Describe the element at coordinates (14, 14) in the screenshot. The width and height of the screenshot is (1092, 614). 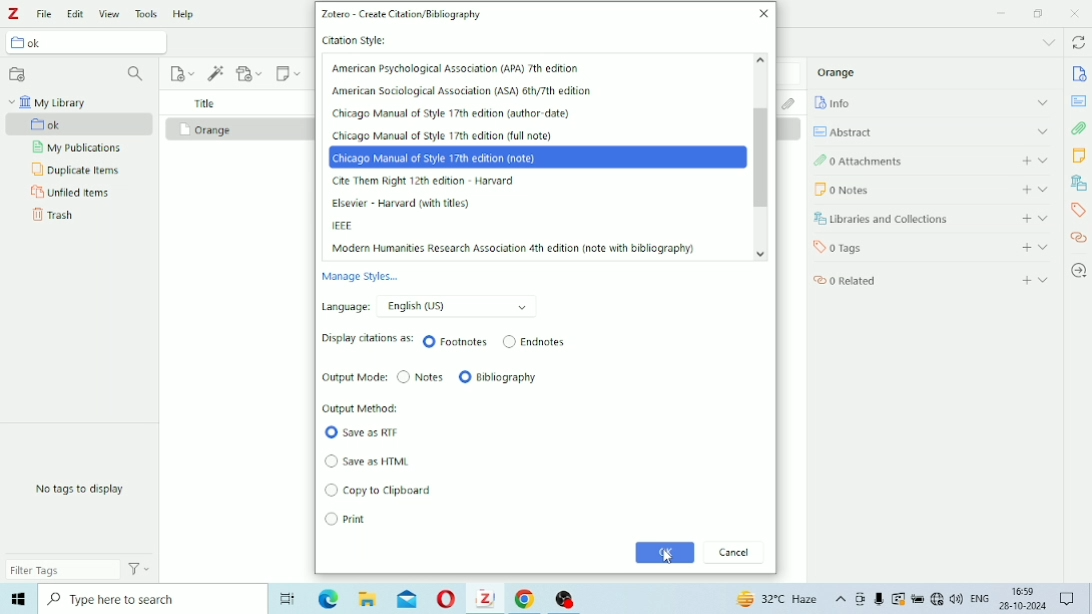
I see `Logo` at that location.